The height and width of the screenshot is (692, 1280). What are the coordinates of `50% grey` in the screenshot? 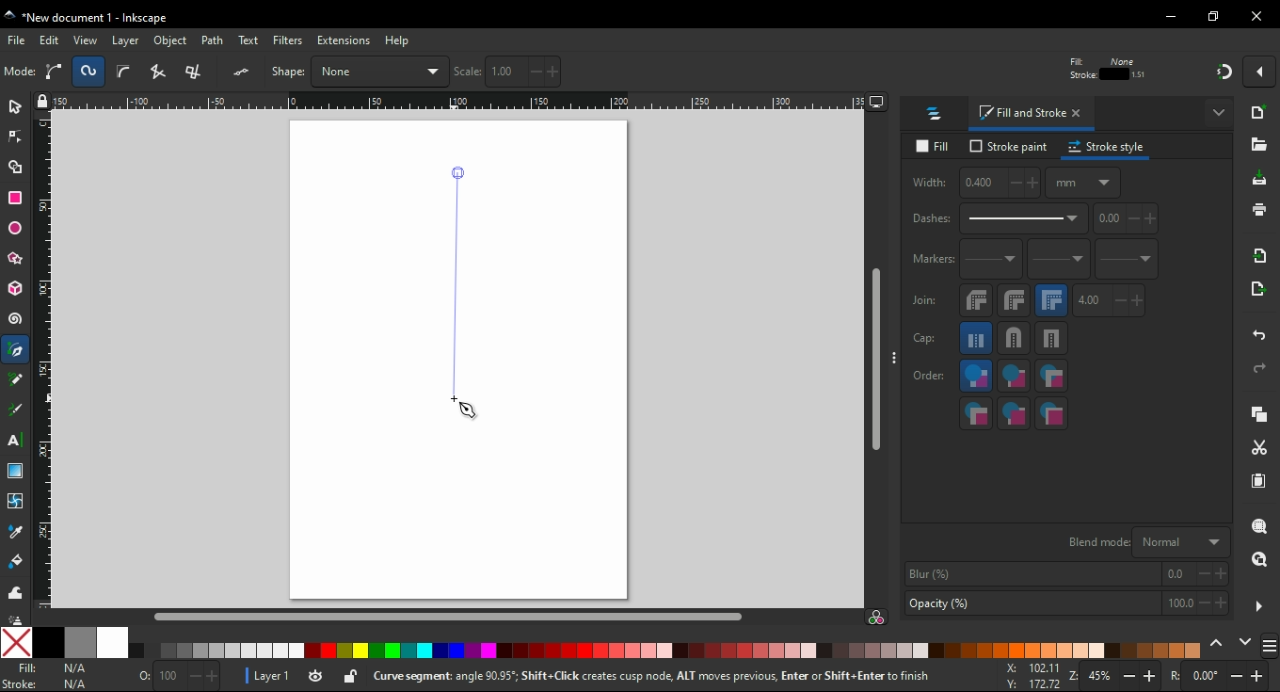 It's located at (79, 642).